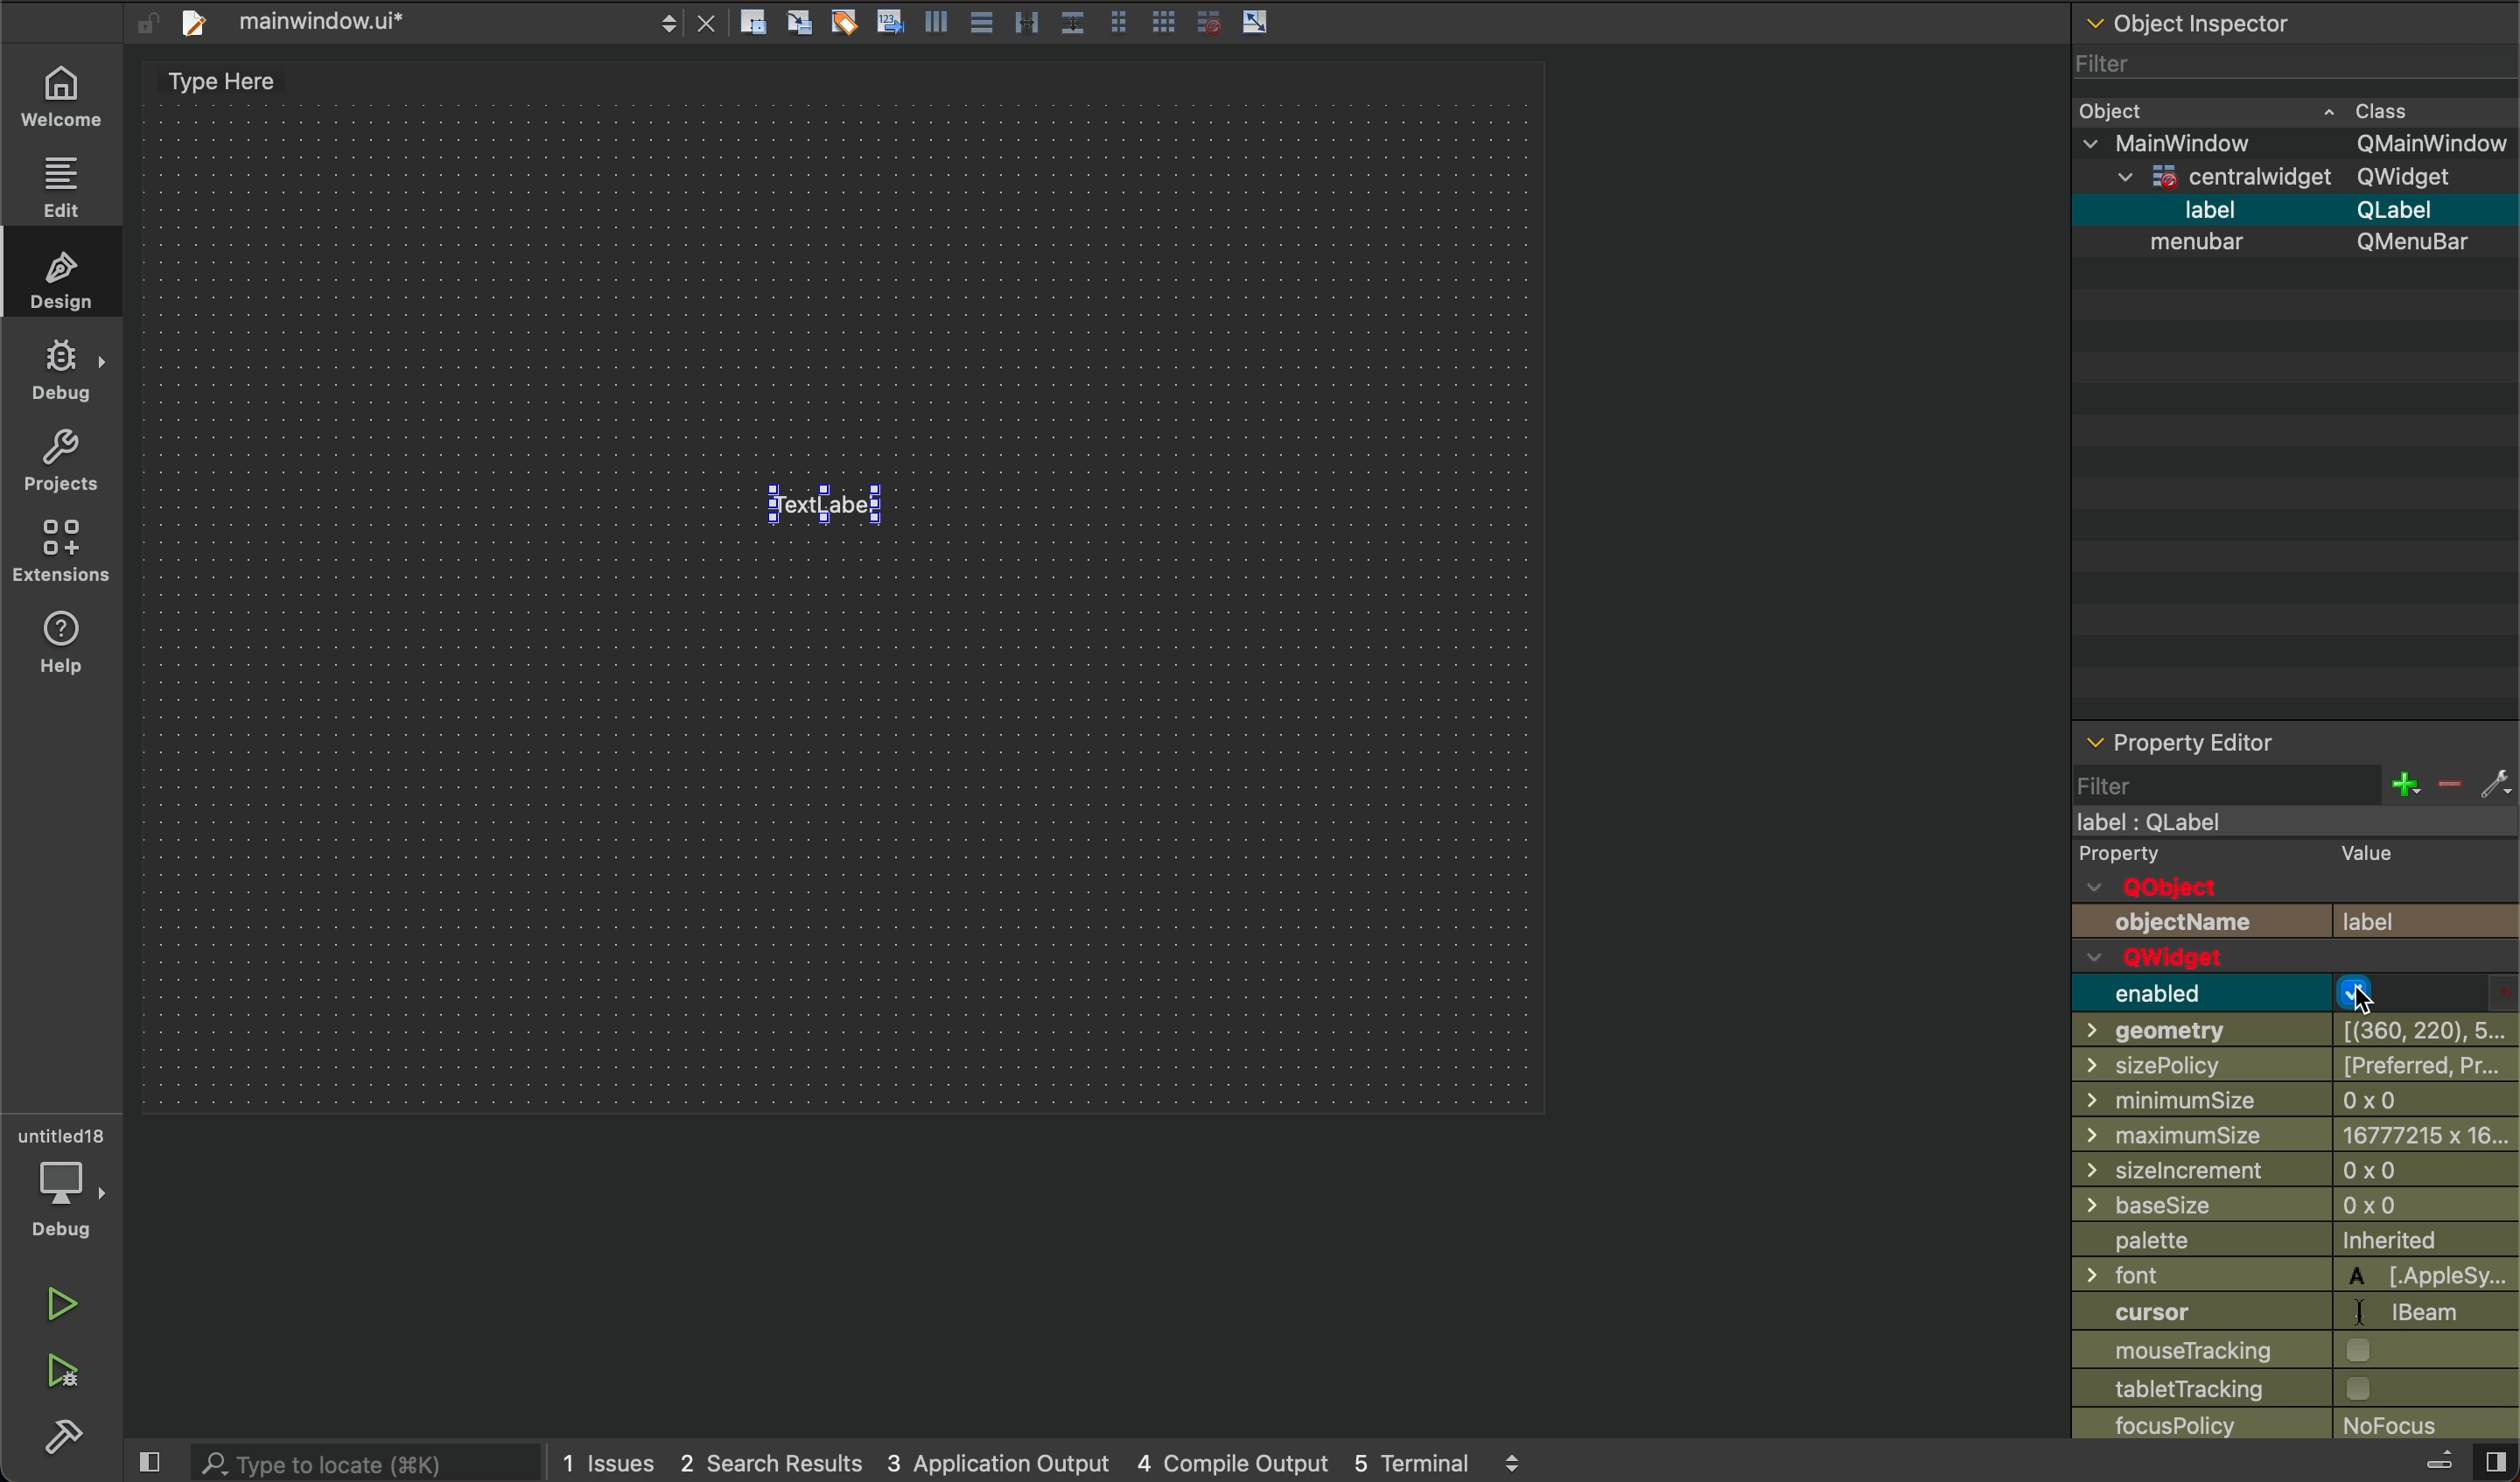  Describe the element at coordinates (2136, 1273) in the screenshot. I see `font` at that location.